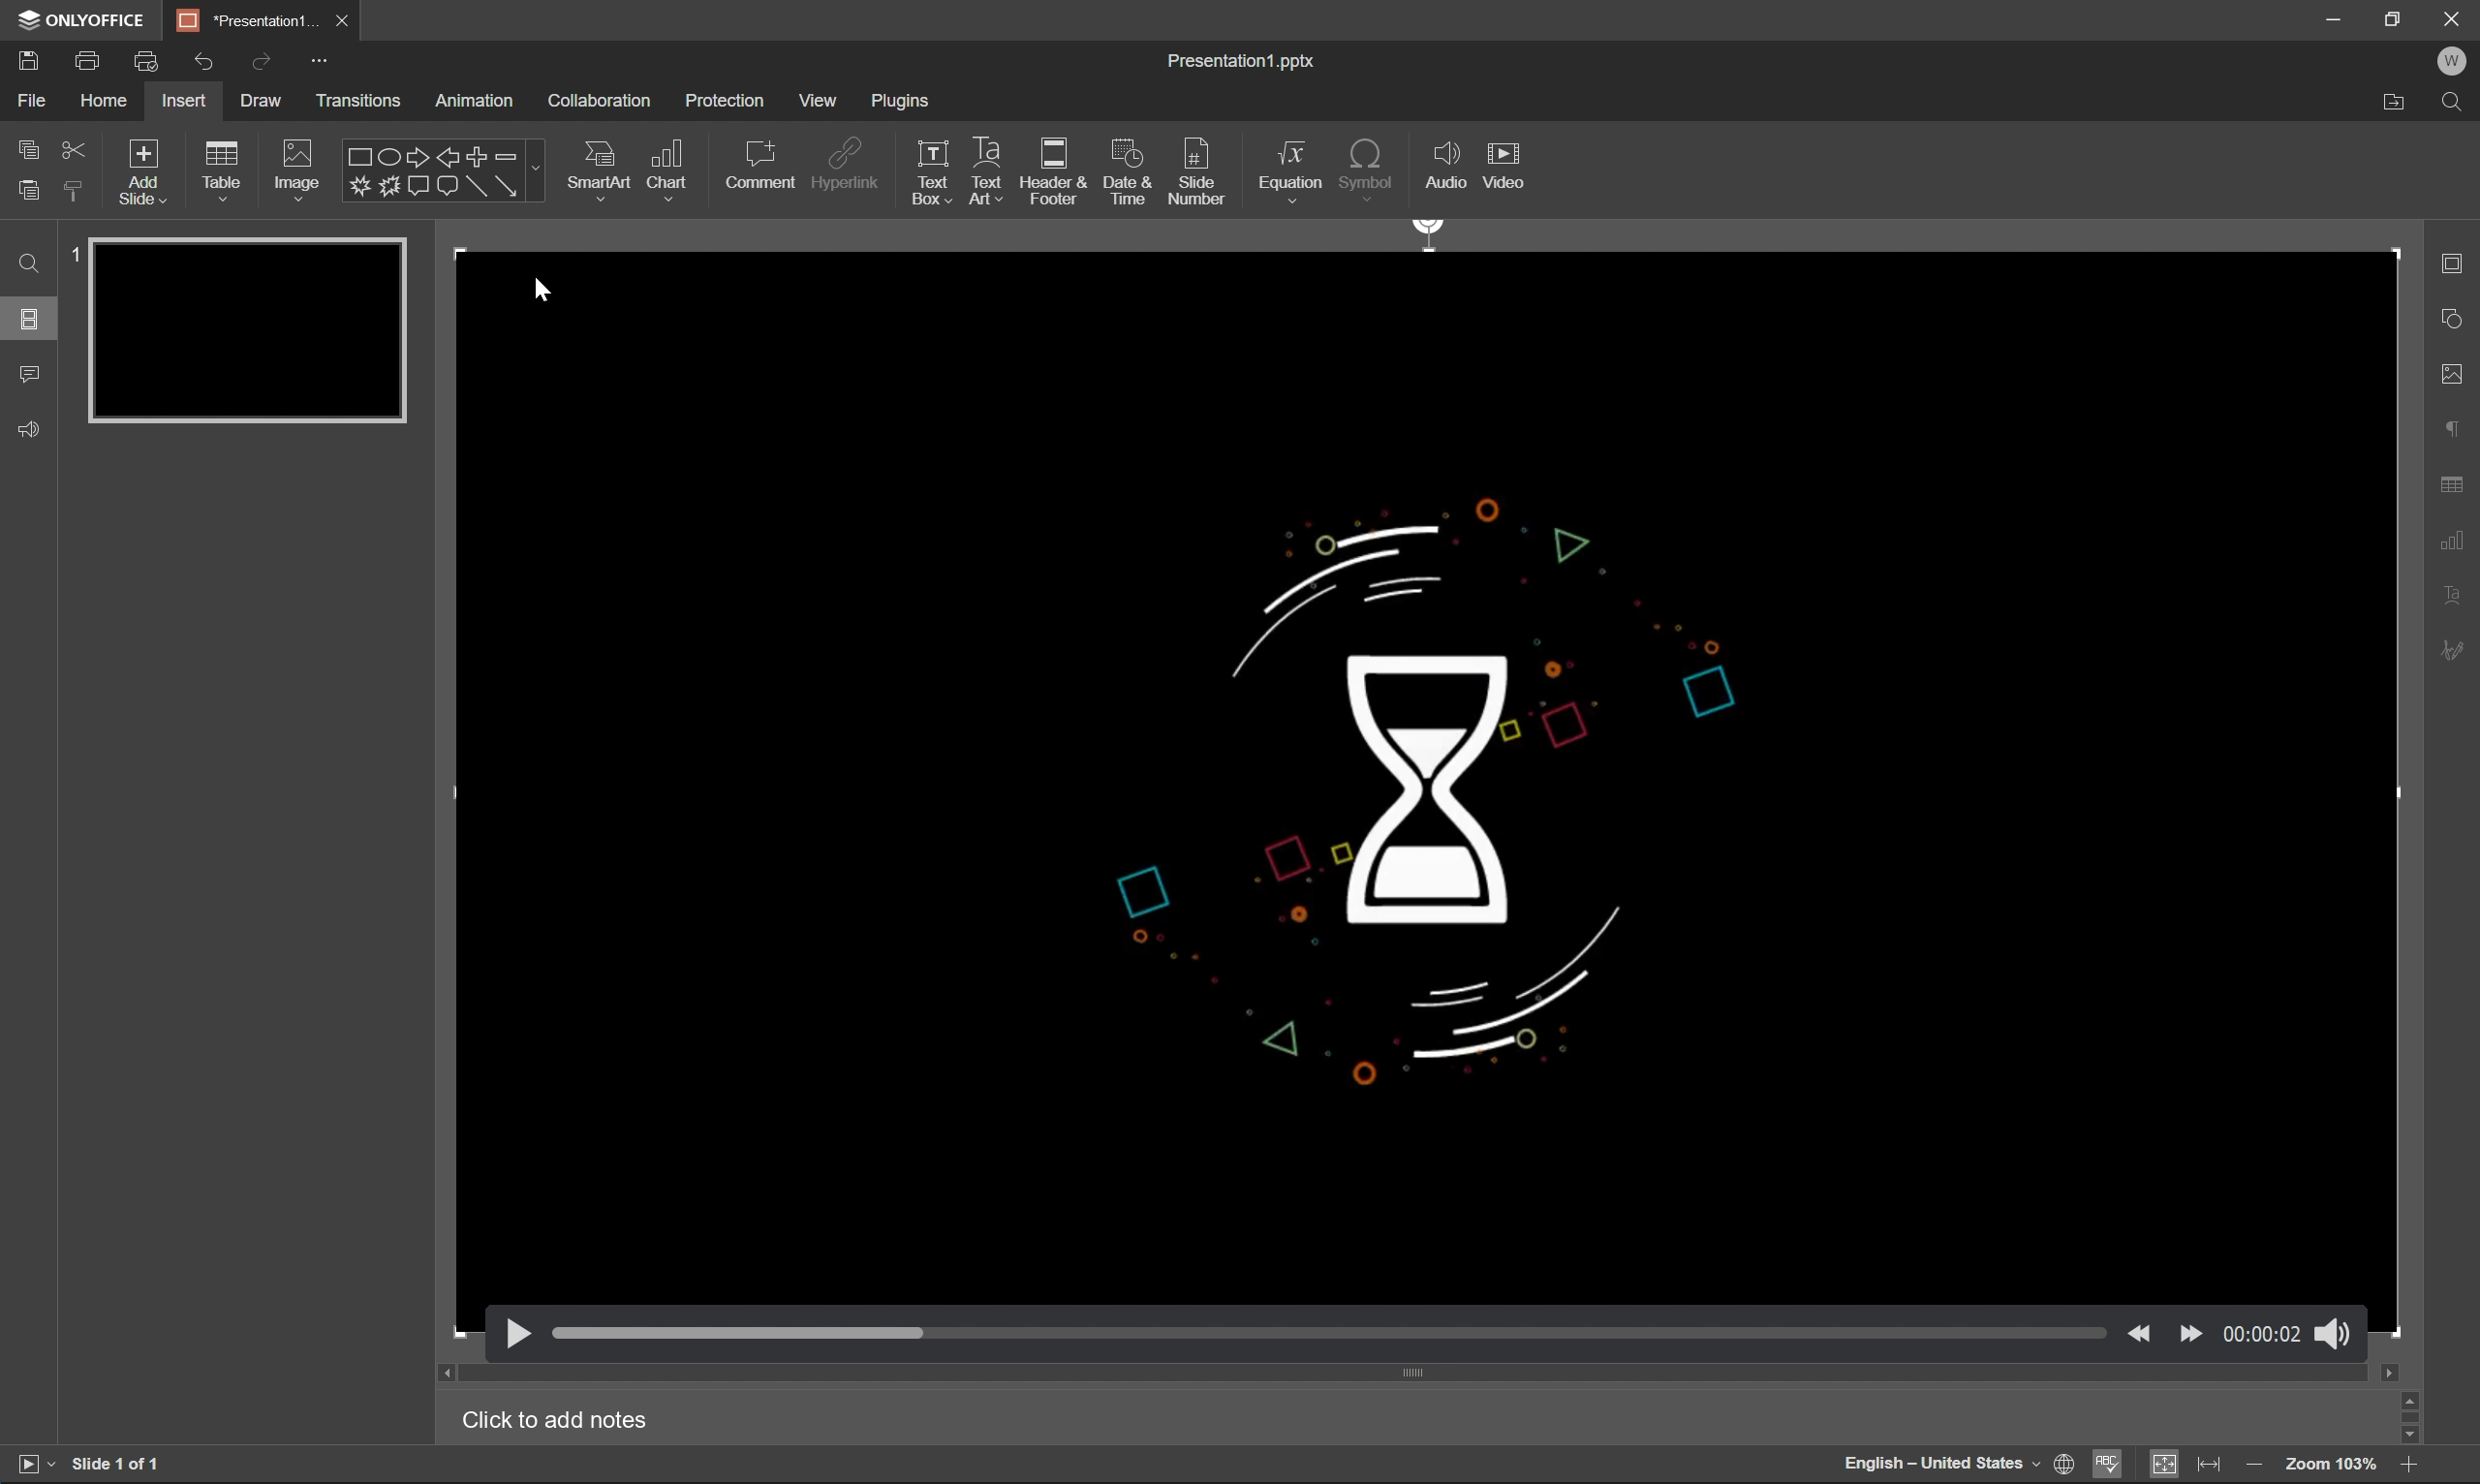  I want to click on slides, so click(30, 321).